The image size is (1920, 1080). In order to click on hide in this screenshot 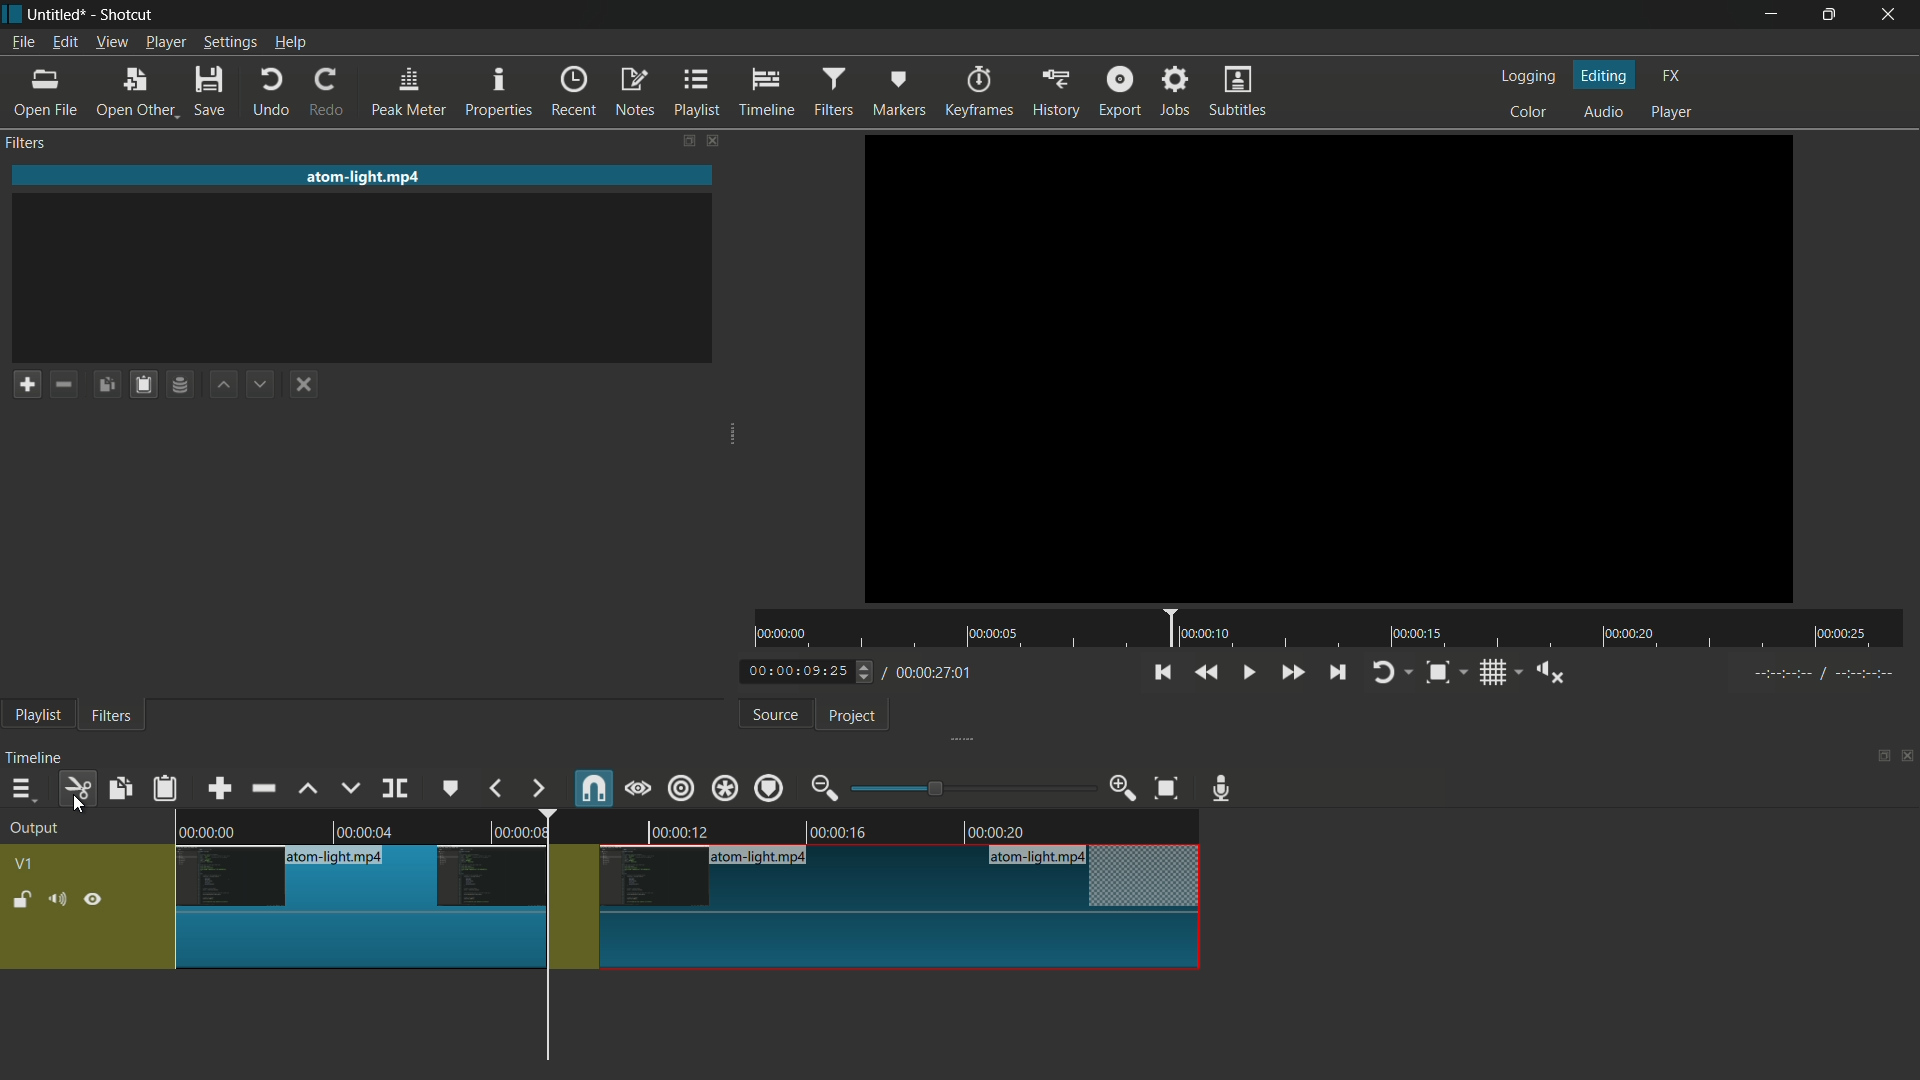, I will do `click(95, 898)`.